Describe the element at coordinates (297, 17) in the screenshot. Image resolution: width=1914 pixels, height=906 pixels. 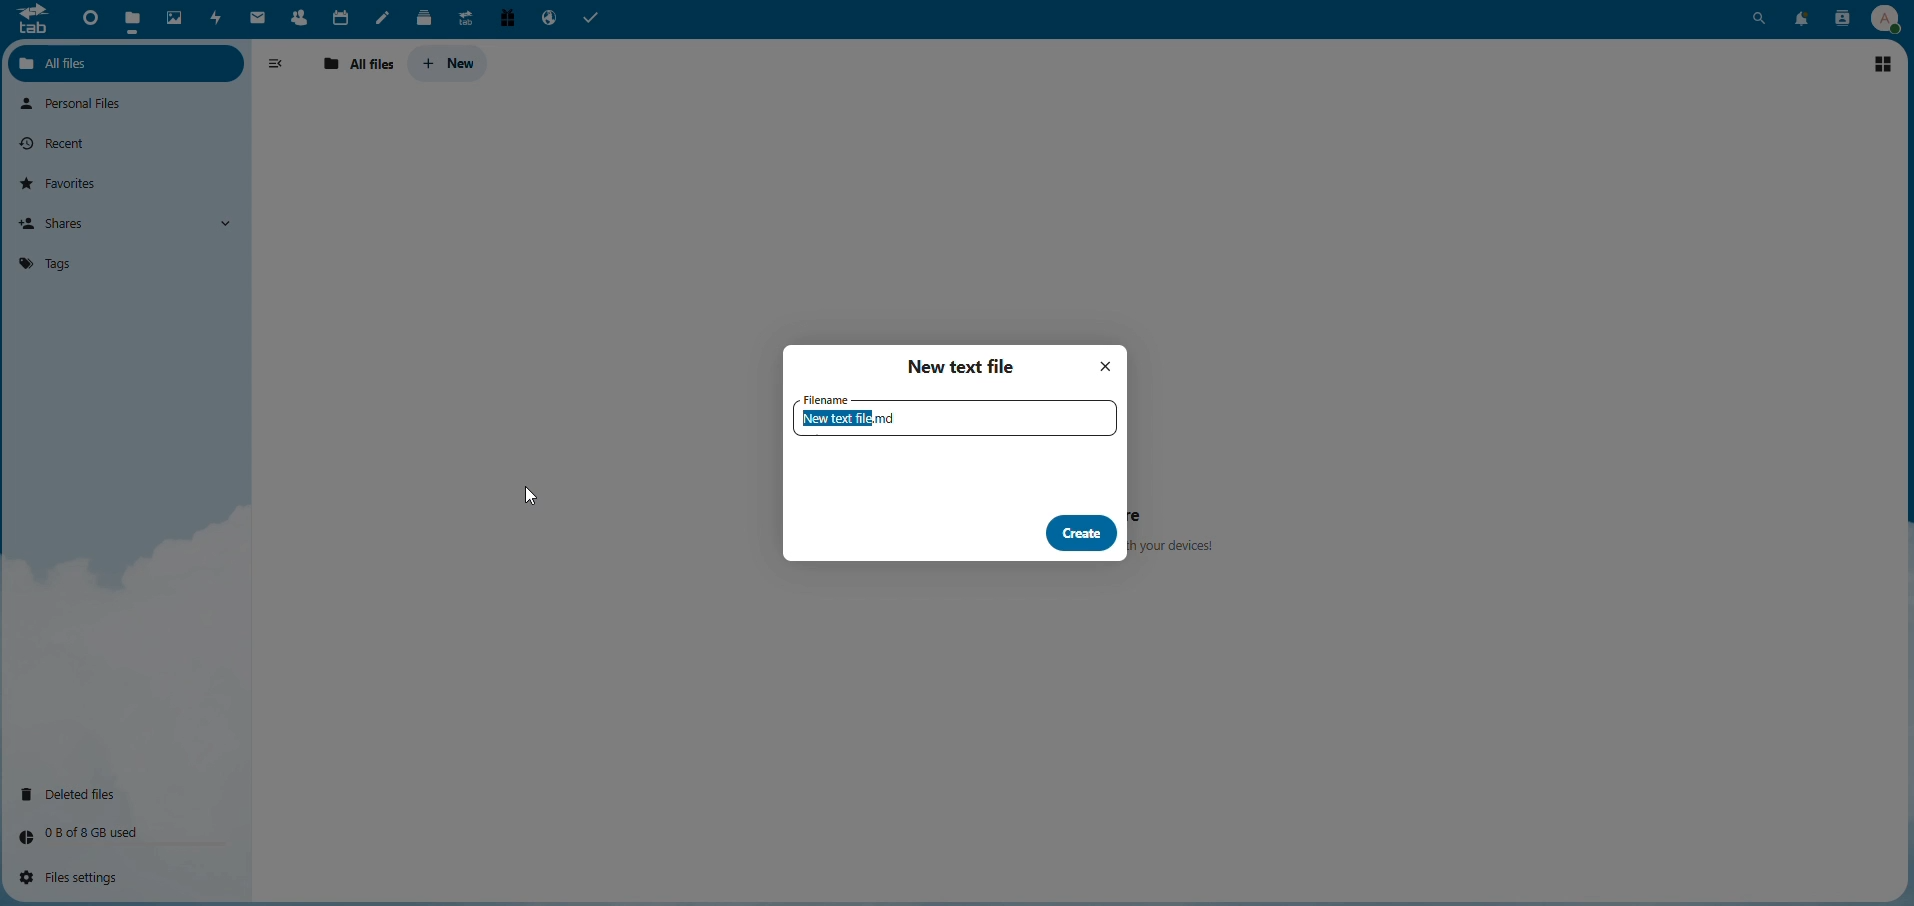
I see `Contacts` at that location.